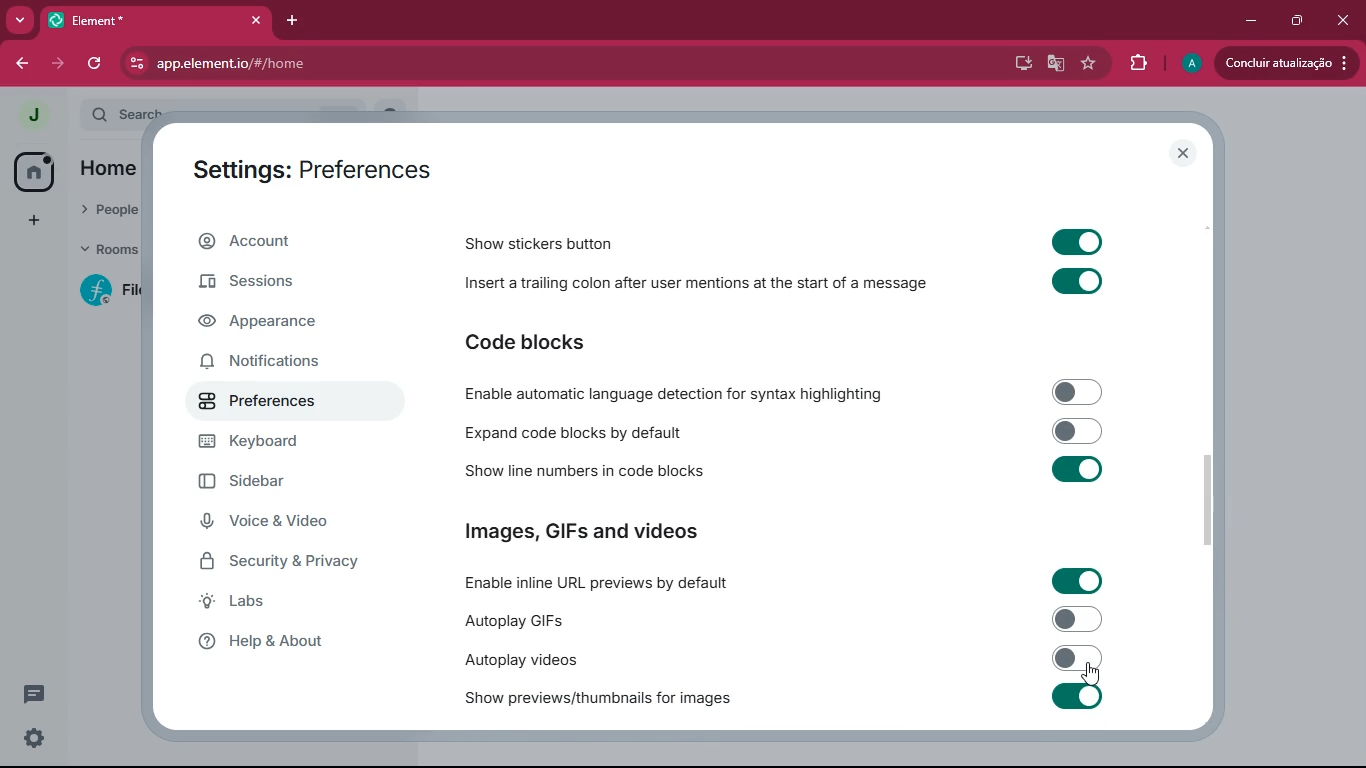  I want to click on forward, so click(61, 64).